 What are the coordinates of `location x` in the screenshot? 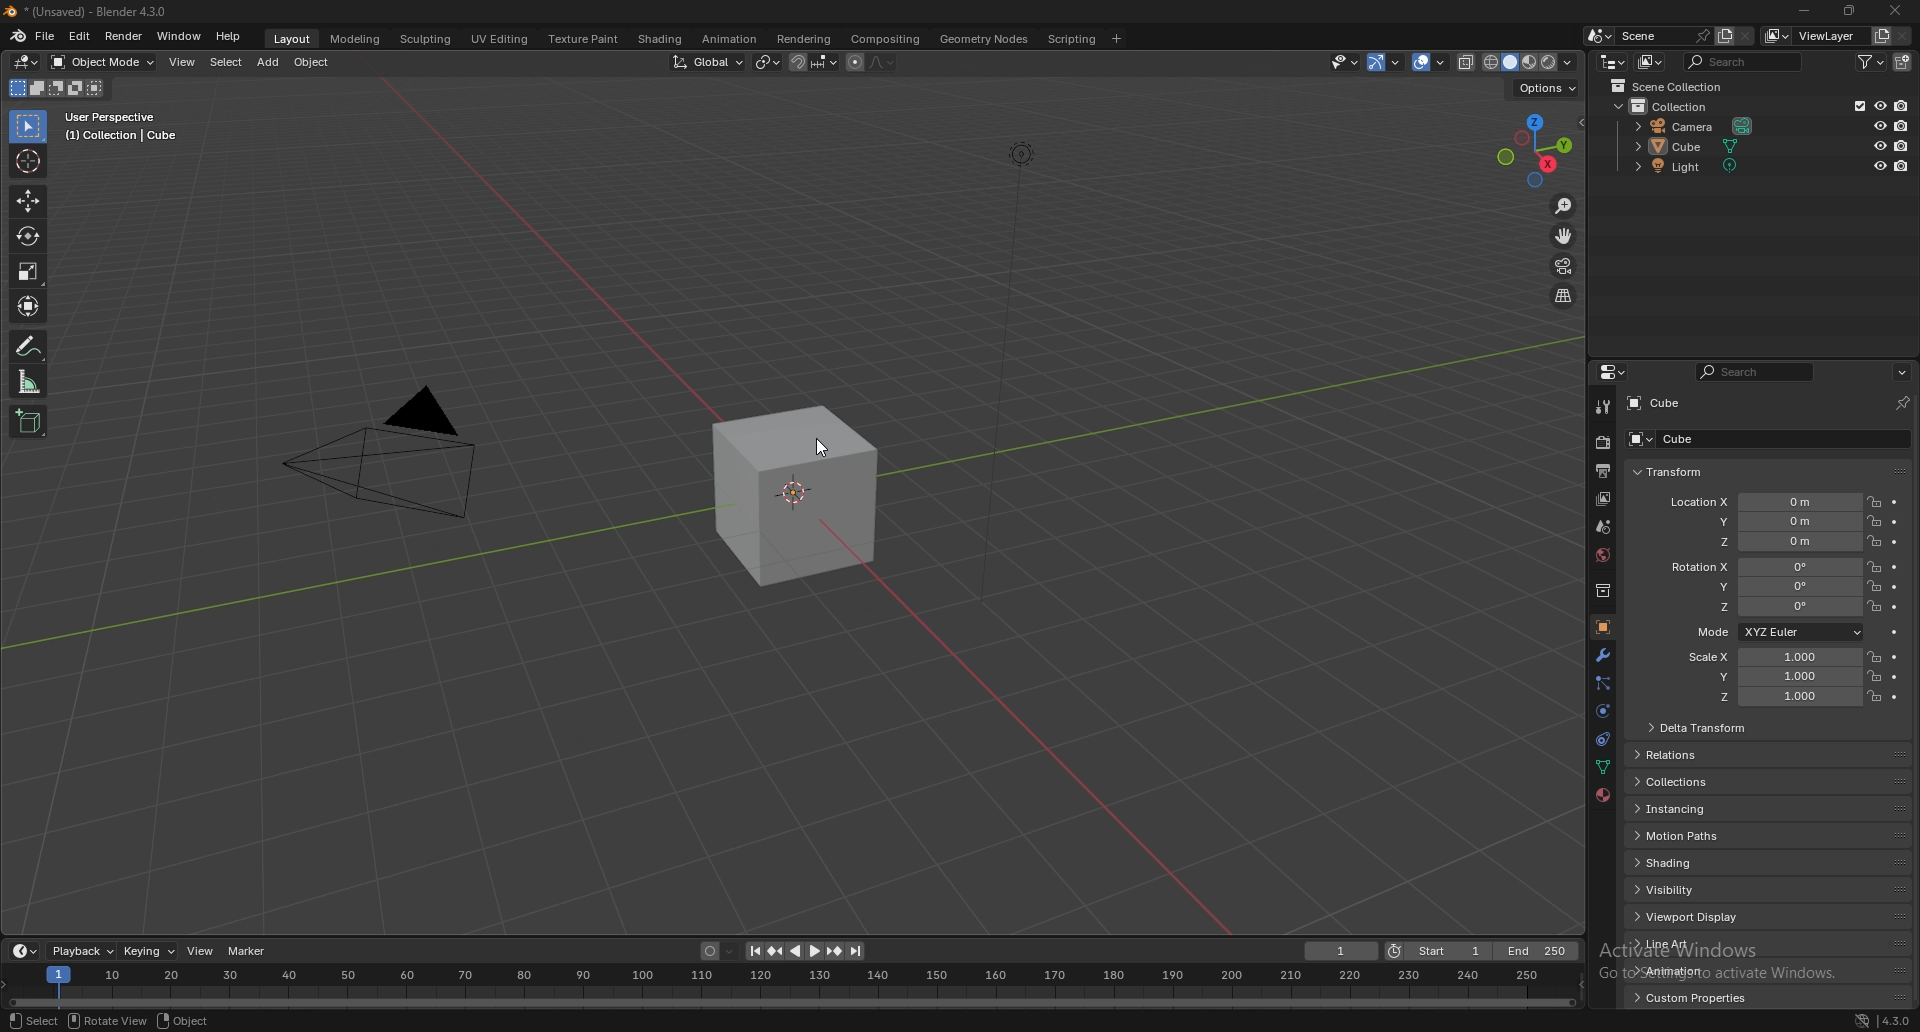 It's located at (1764, 503).